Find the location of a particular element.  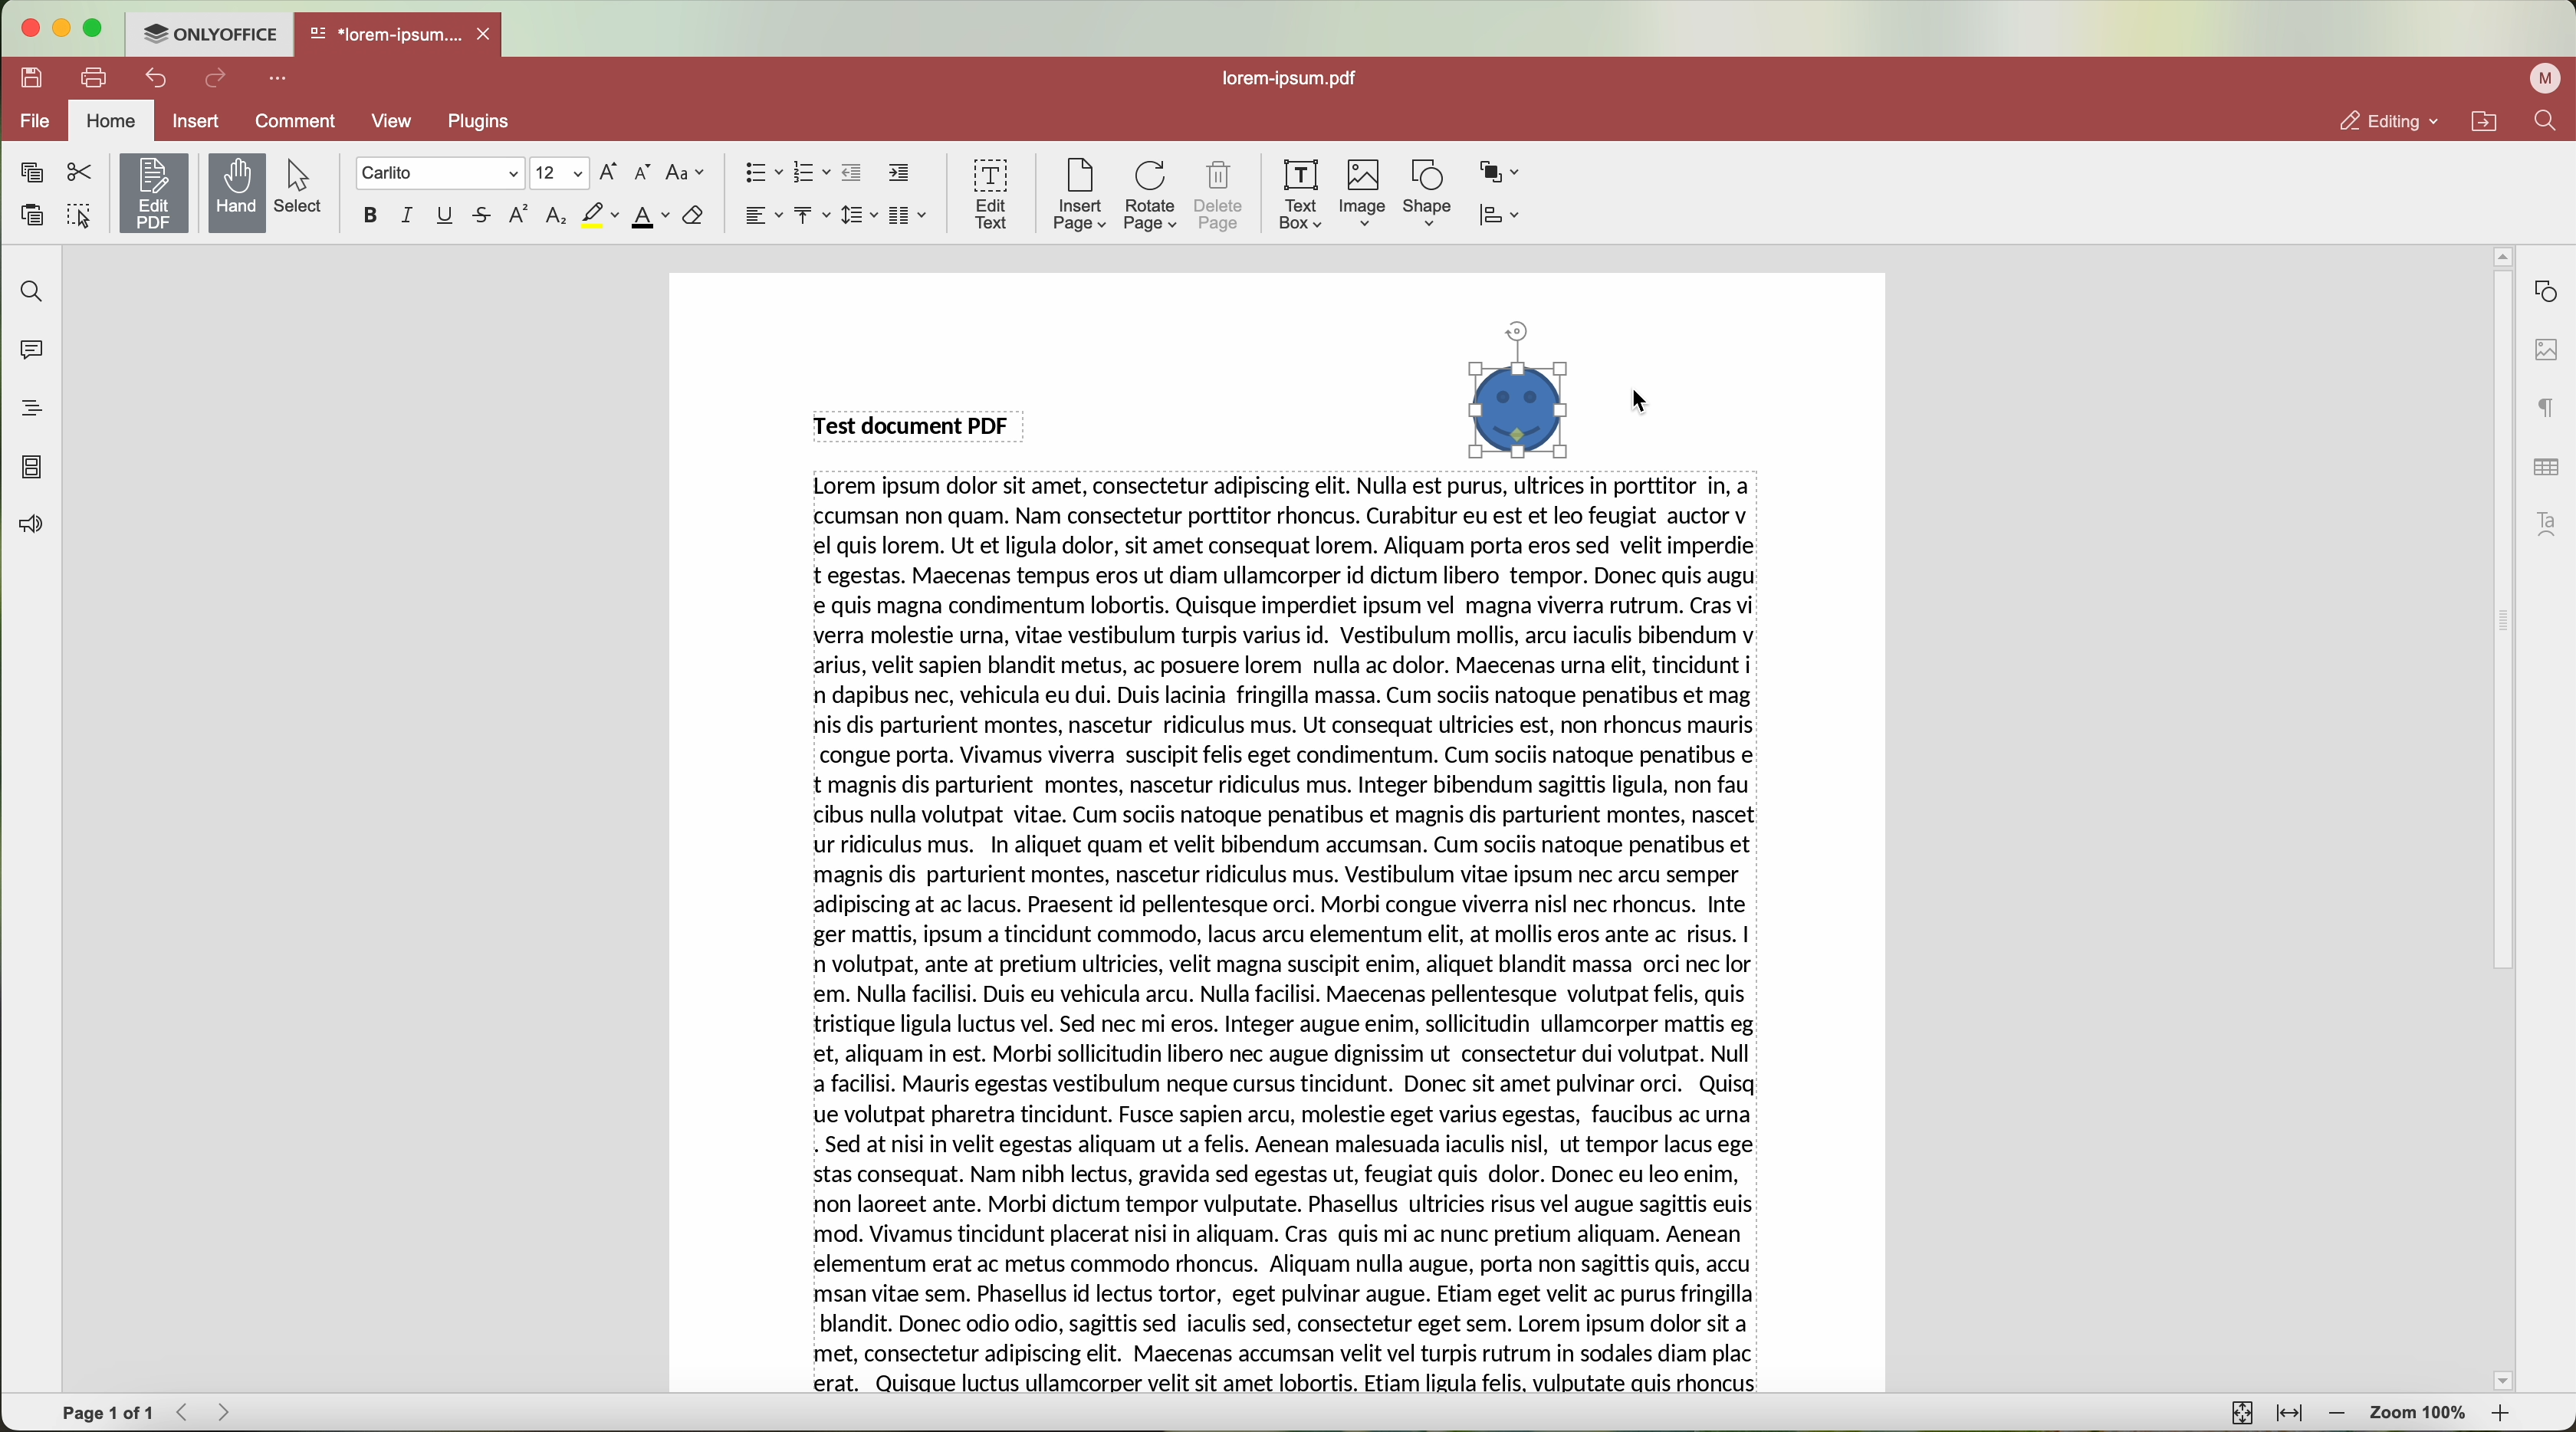

edit text is located at coordinates (990, 192).